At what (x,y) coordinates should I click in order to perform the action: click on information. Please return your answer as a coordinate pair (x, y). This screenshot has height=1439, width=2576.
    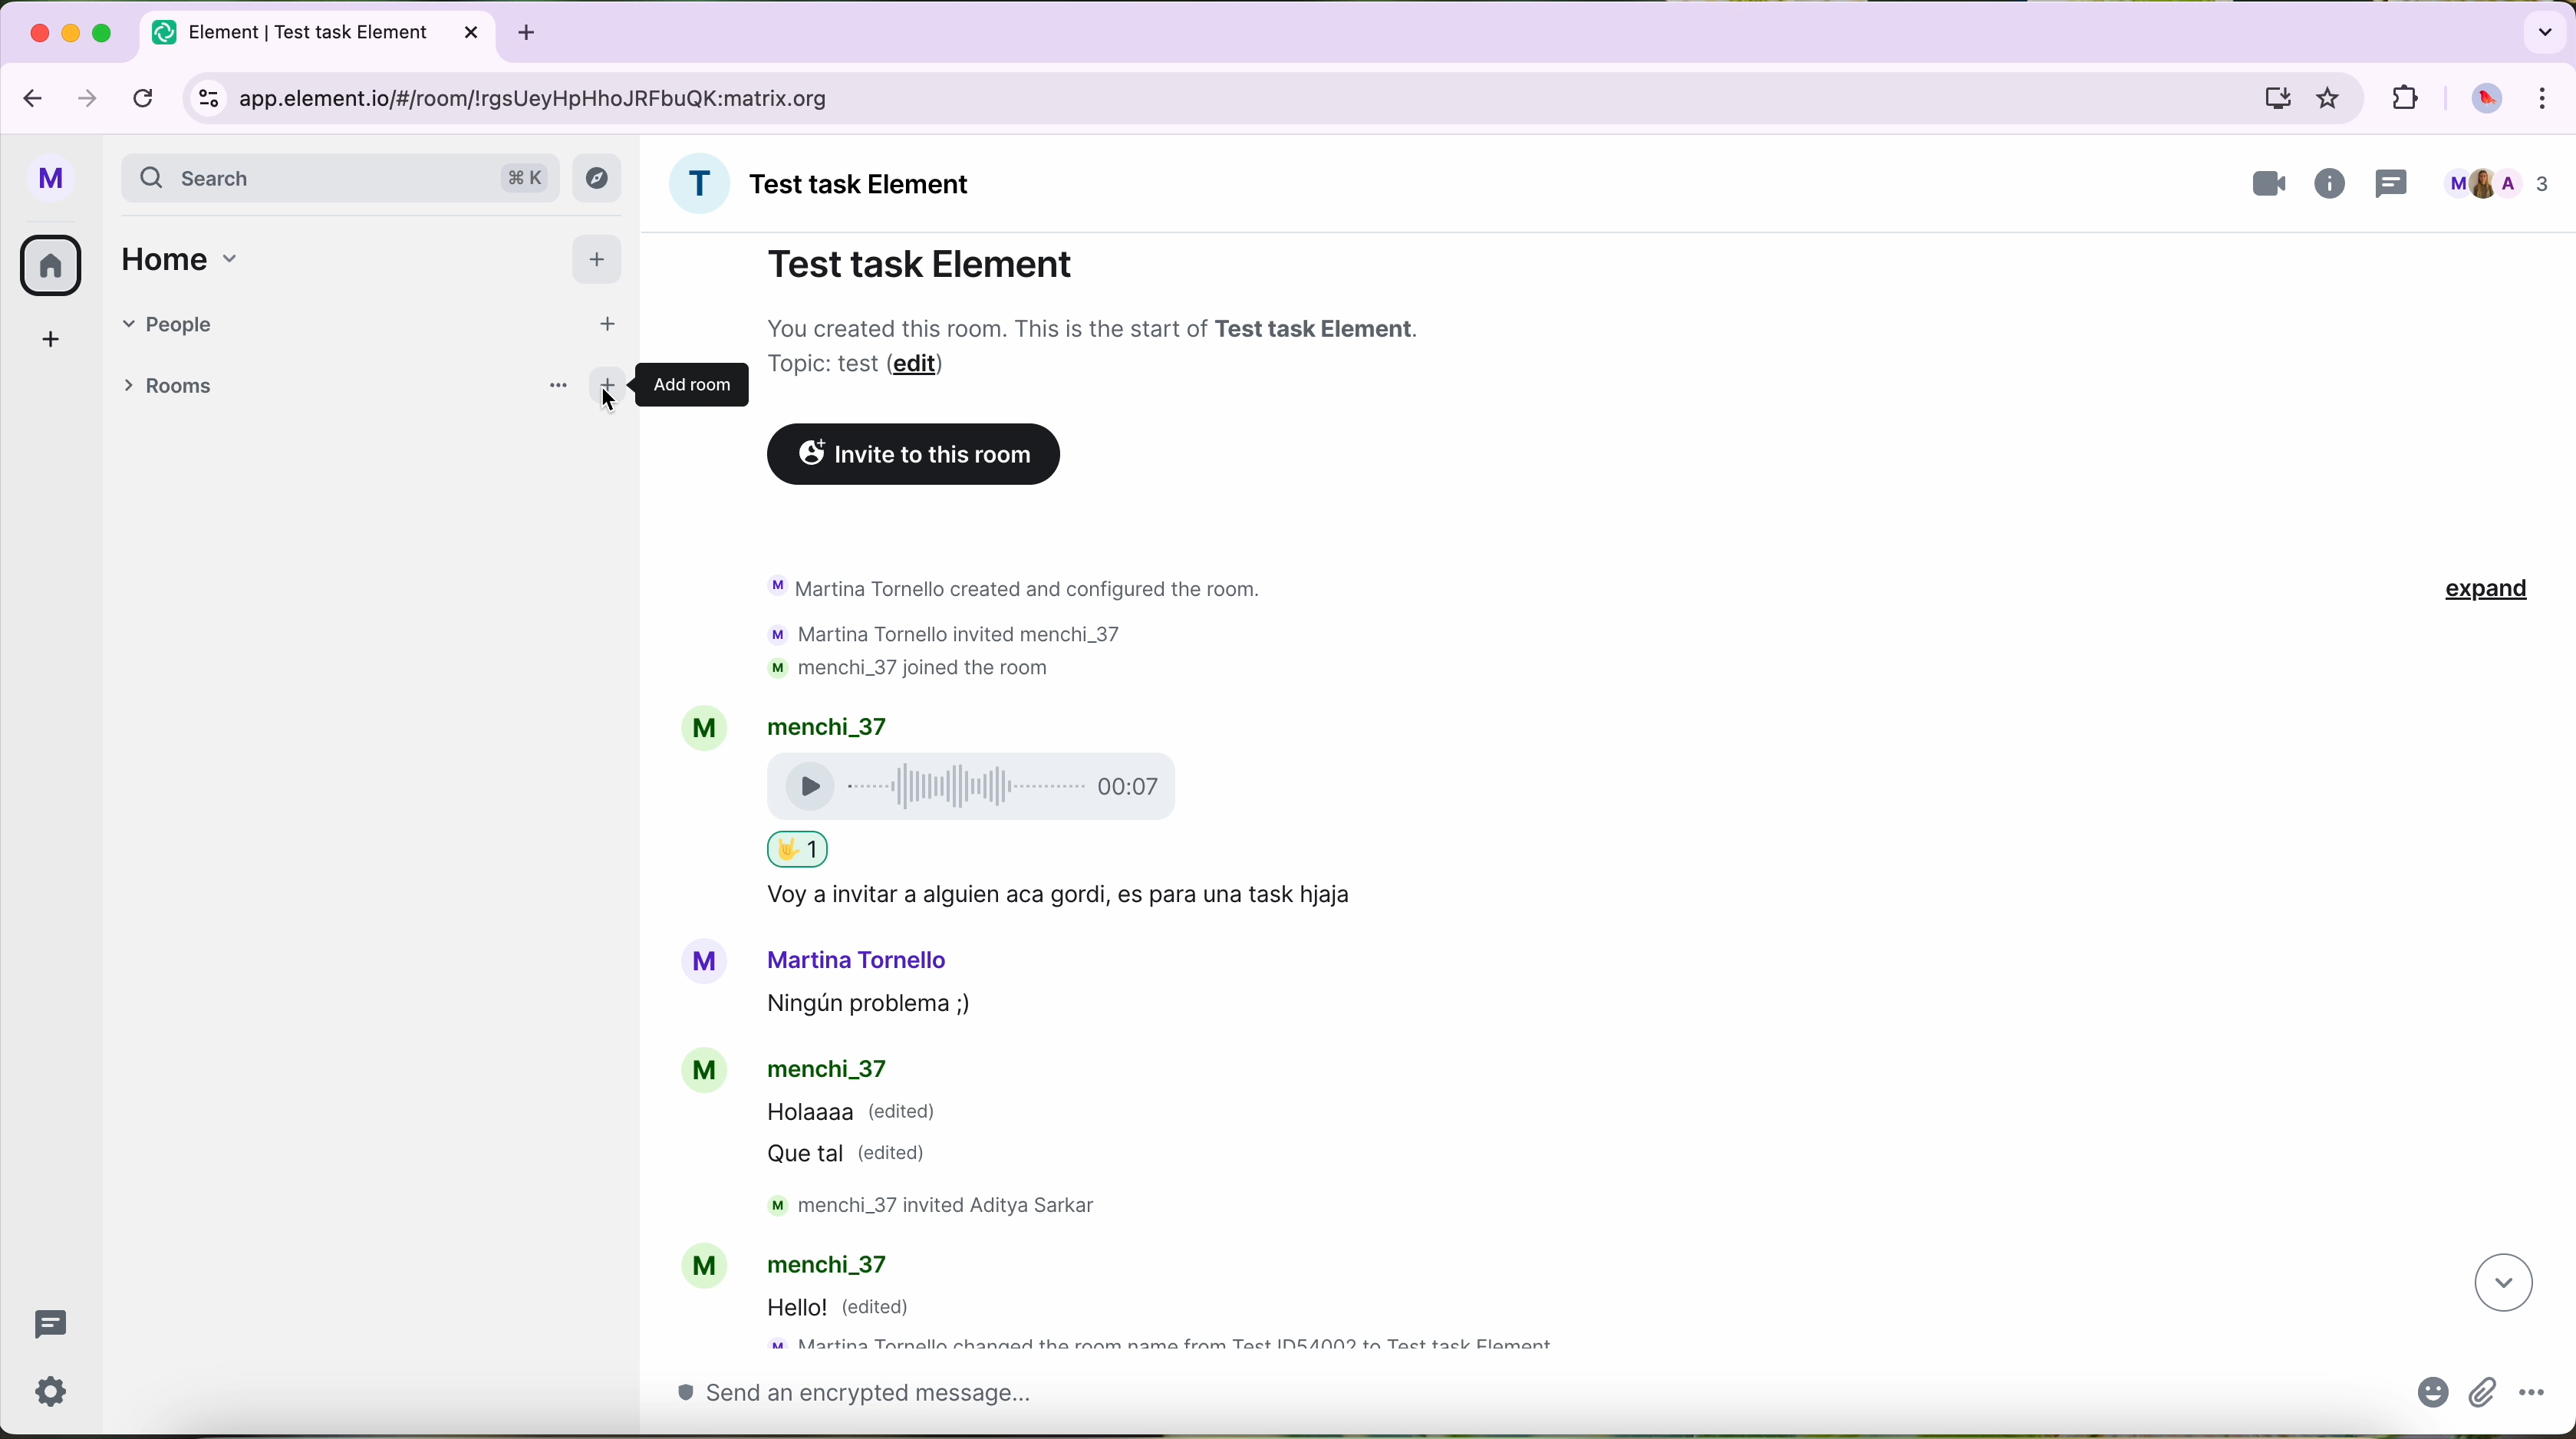
    Looking at the image, I should click on (2334, 185).